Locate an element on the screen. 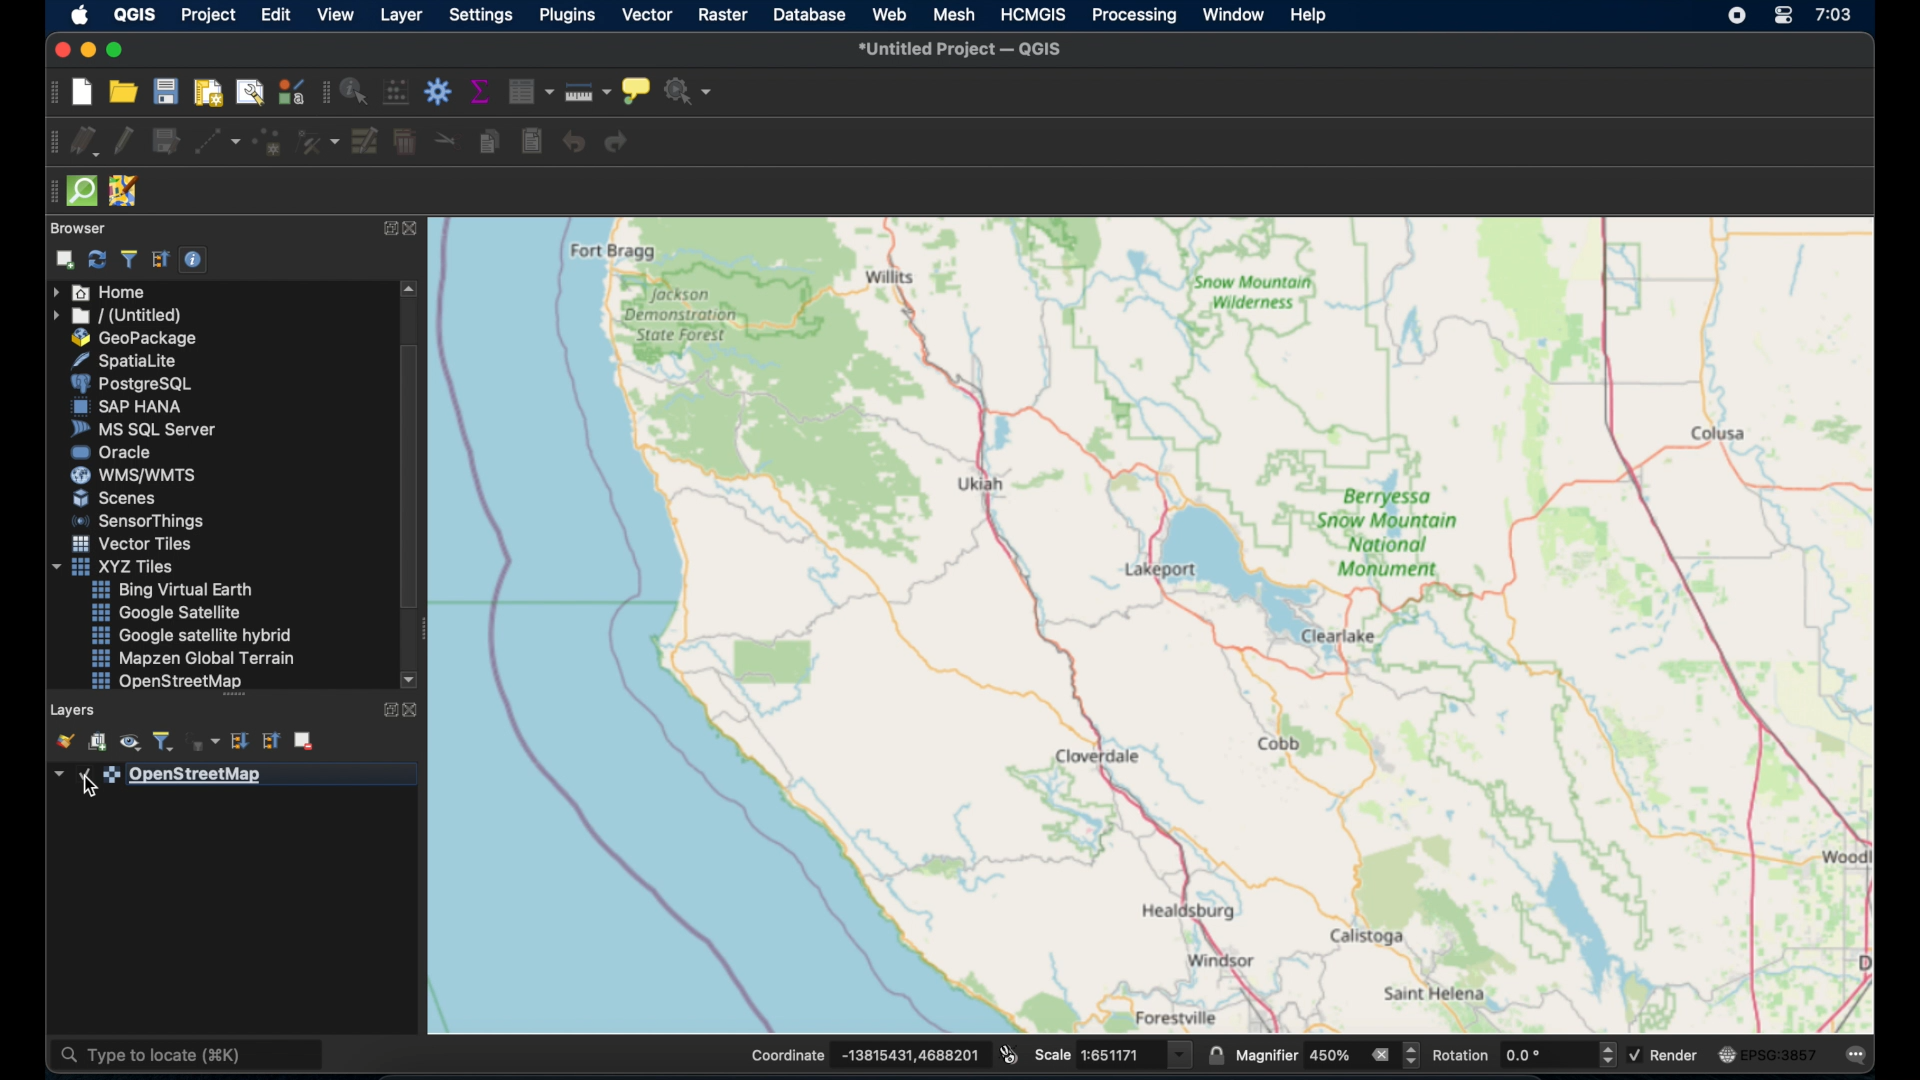  current crs is located at coordinates (1776, 1056).